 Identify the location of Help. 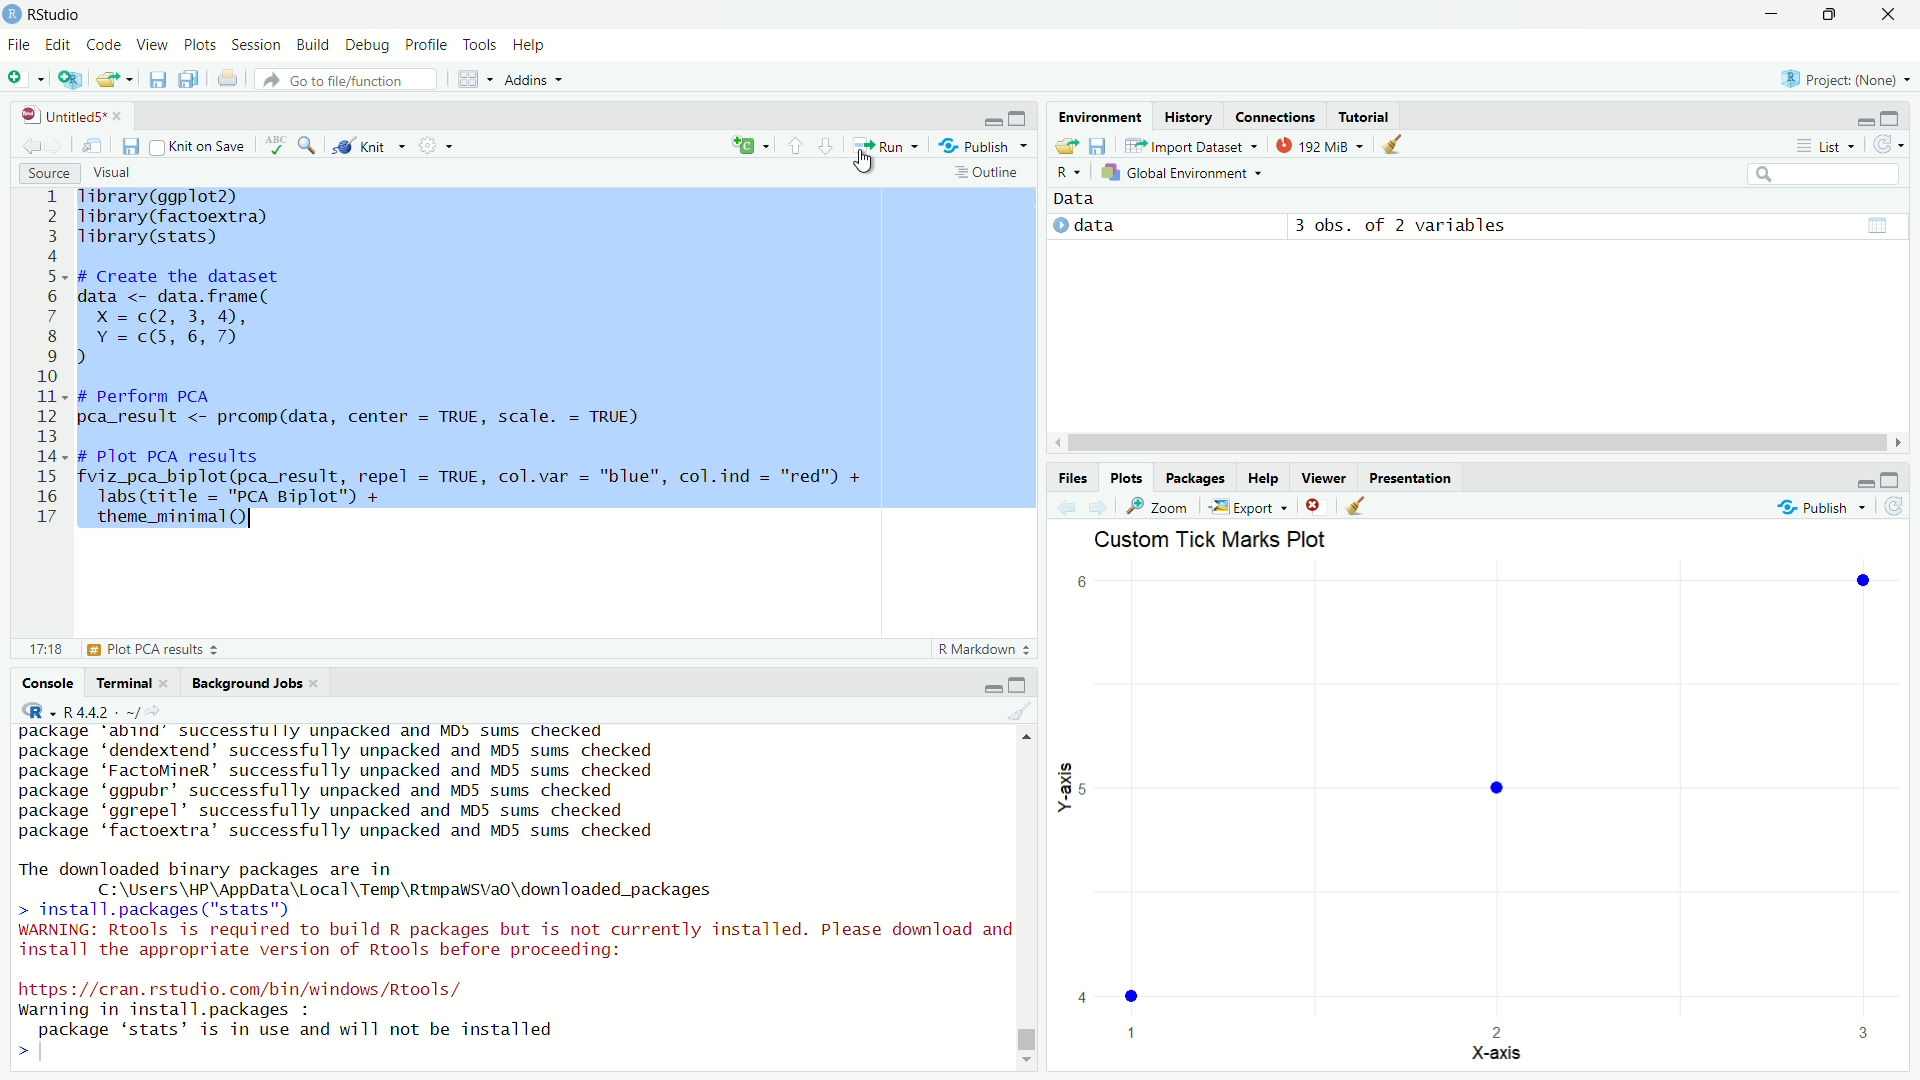
(531, 45).